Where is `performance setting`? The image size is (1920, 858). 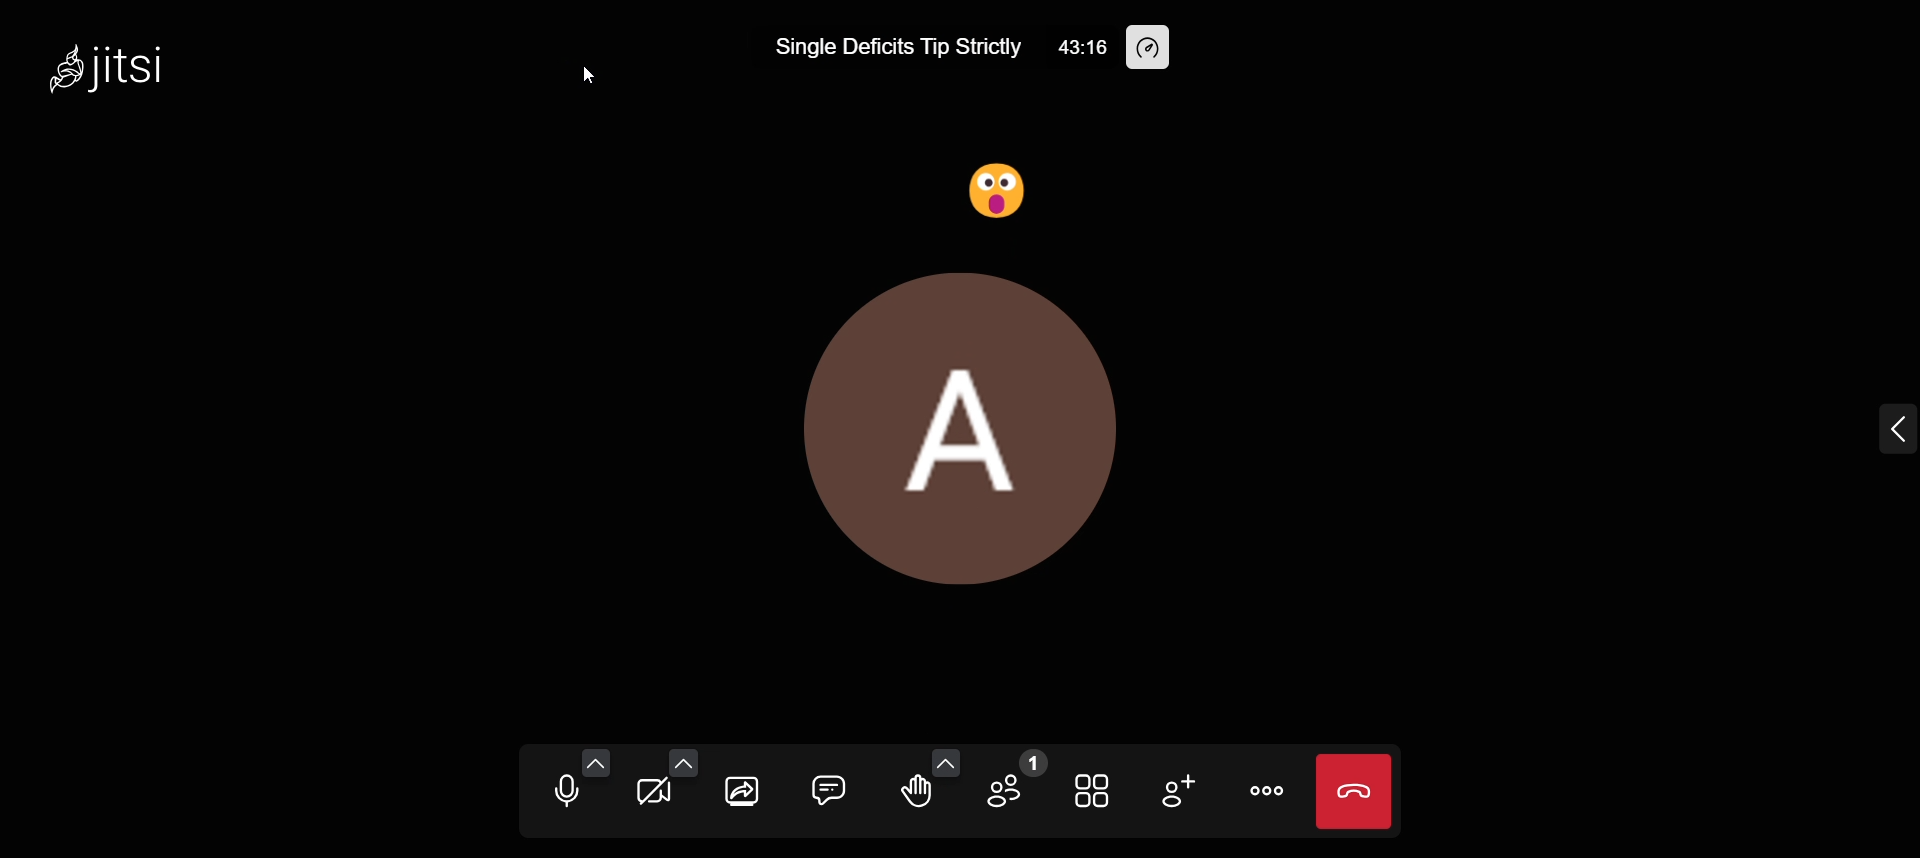
performance setting is located at coordinates (1153, 50).